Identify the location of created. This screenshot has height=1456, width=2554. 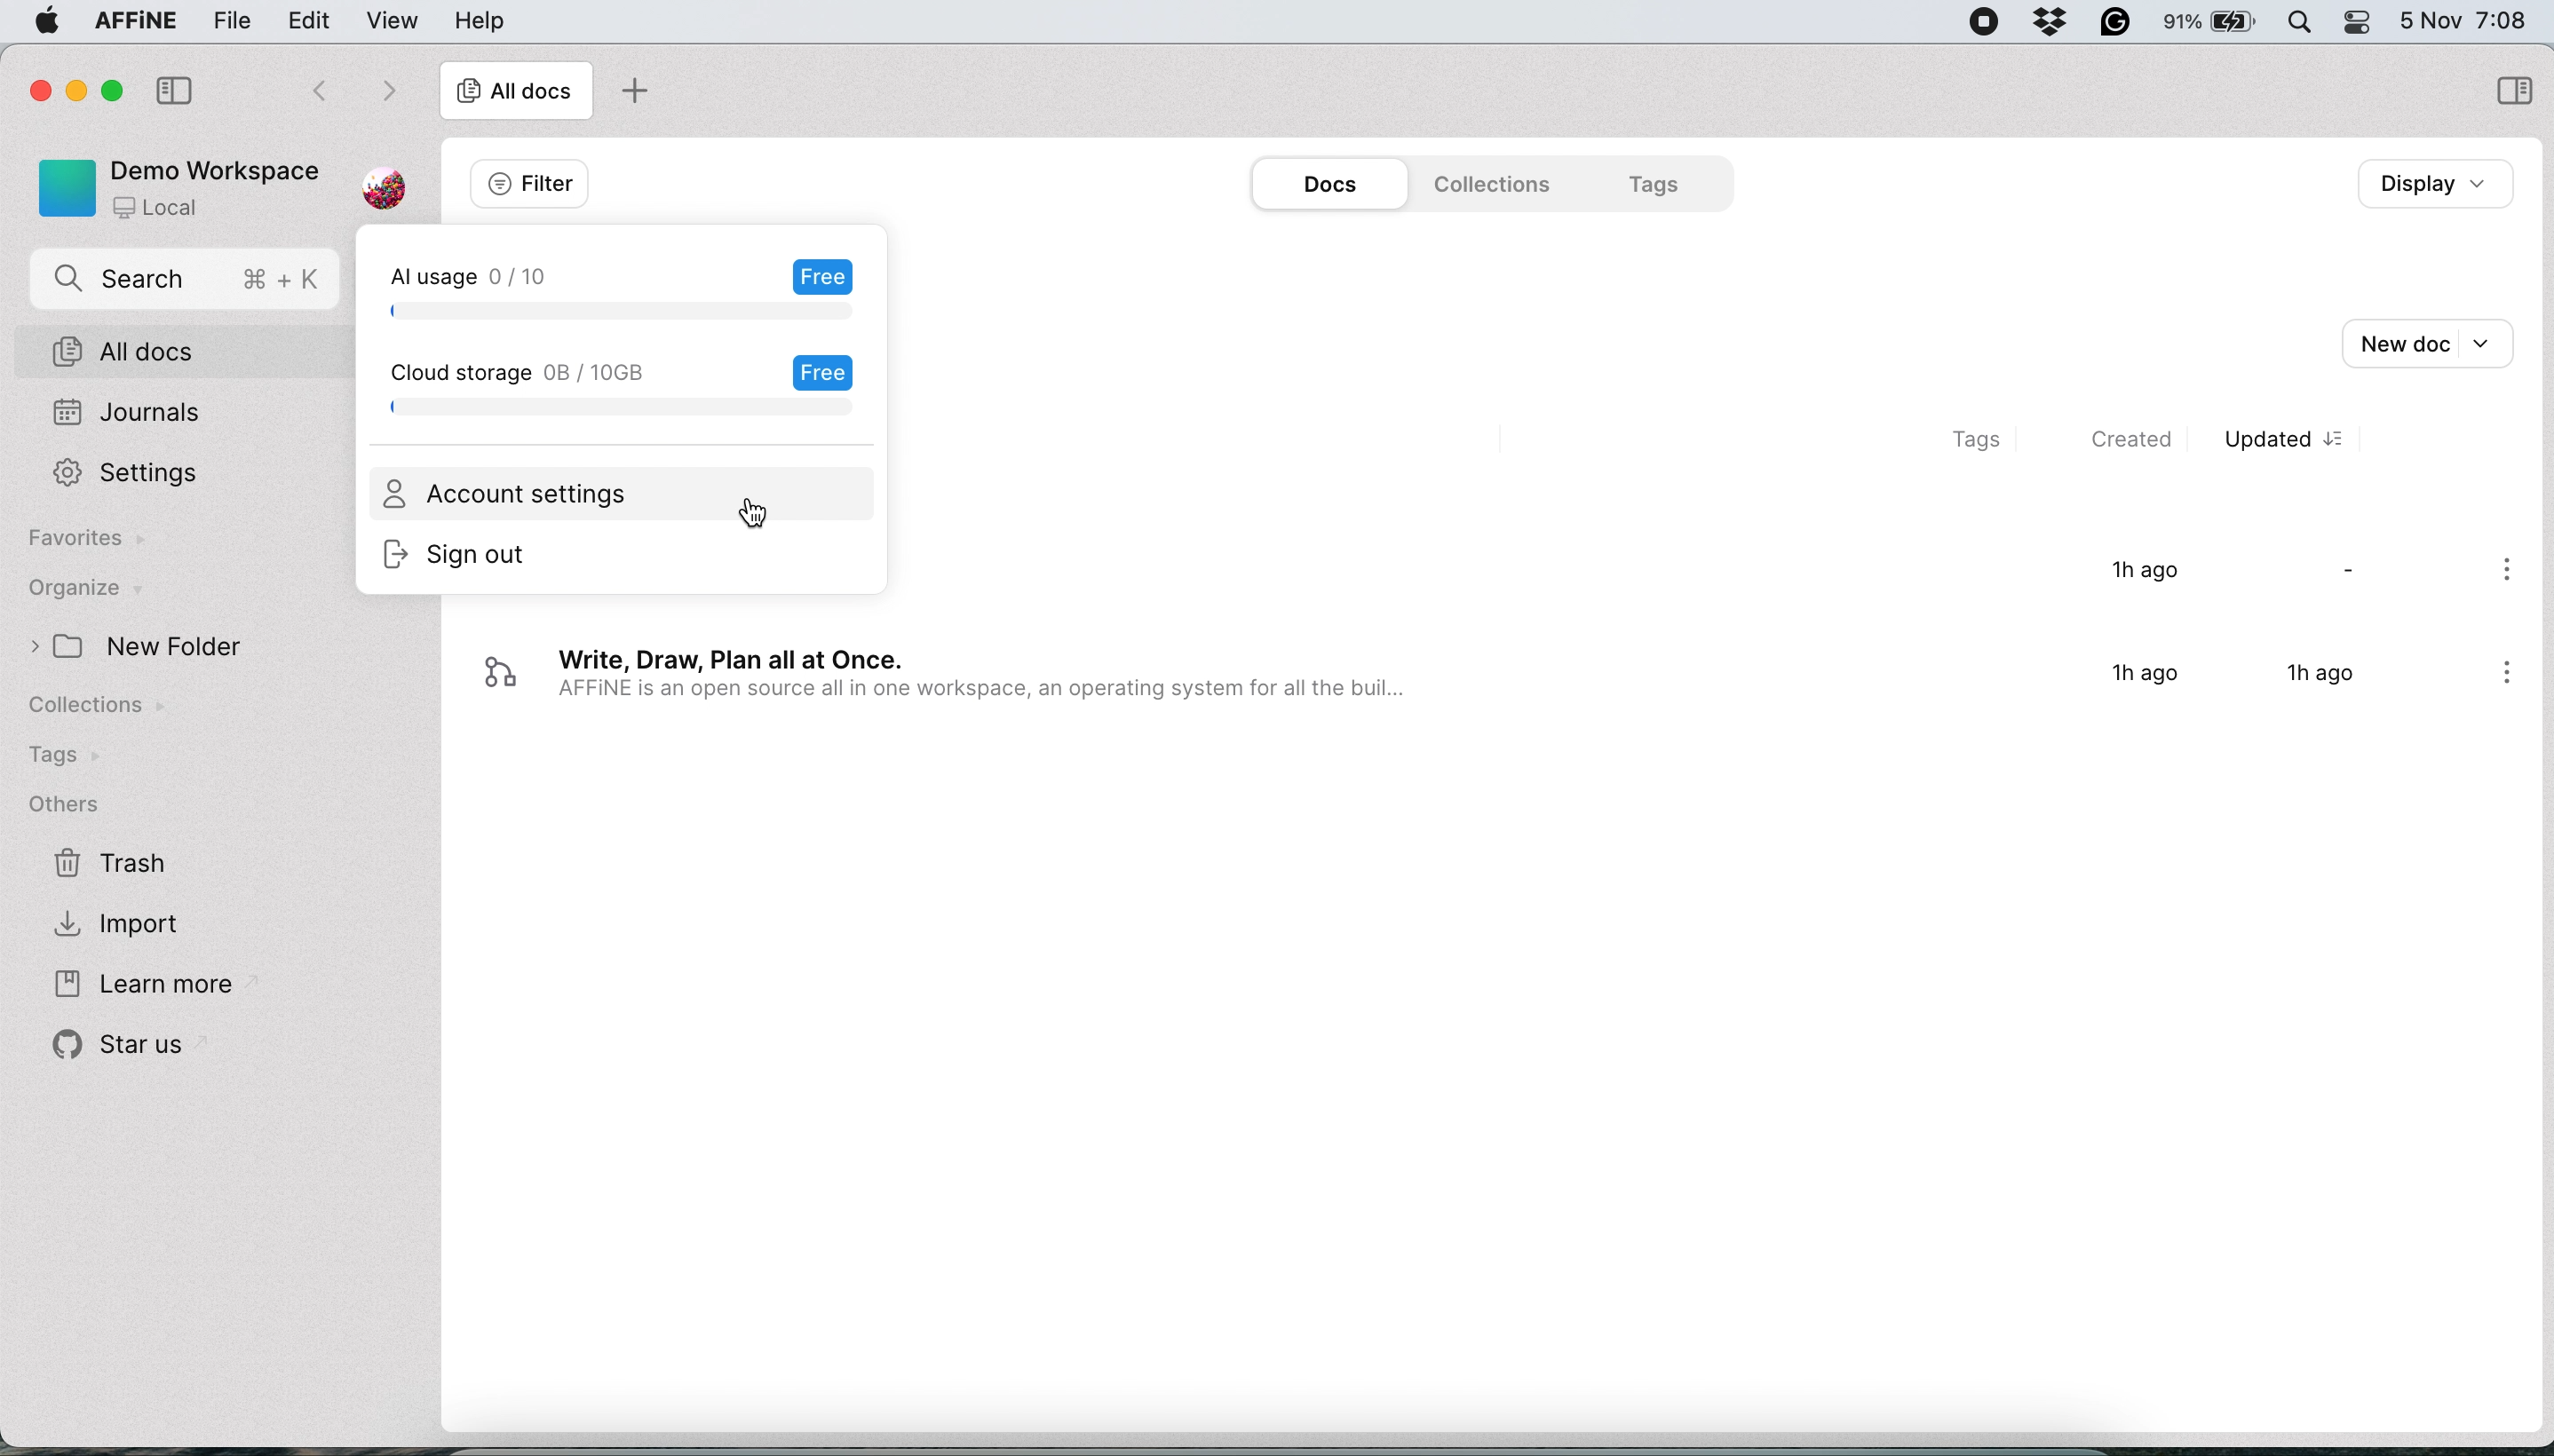
(2143, 443).